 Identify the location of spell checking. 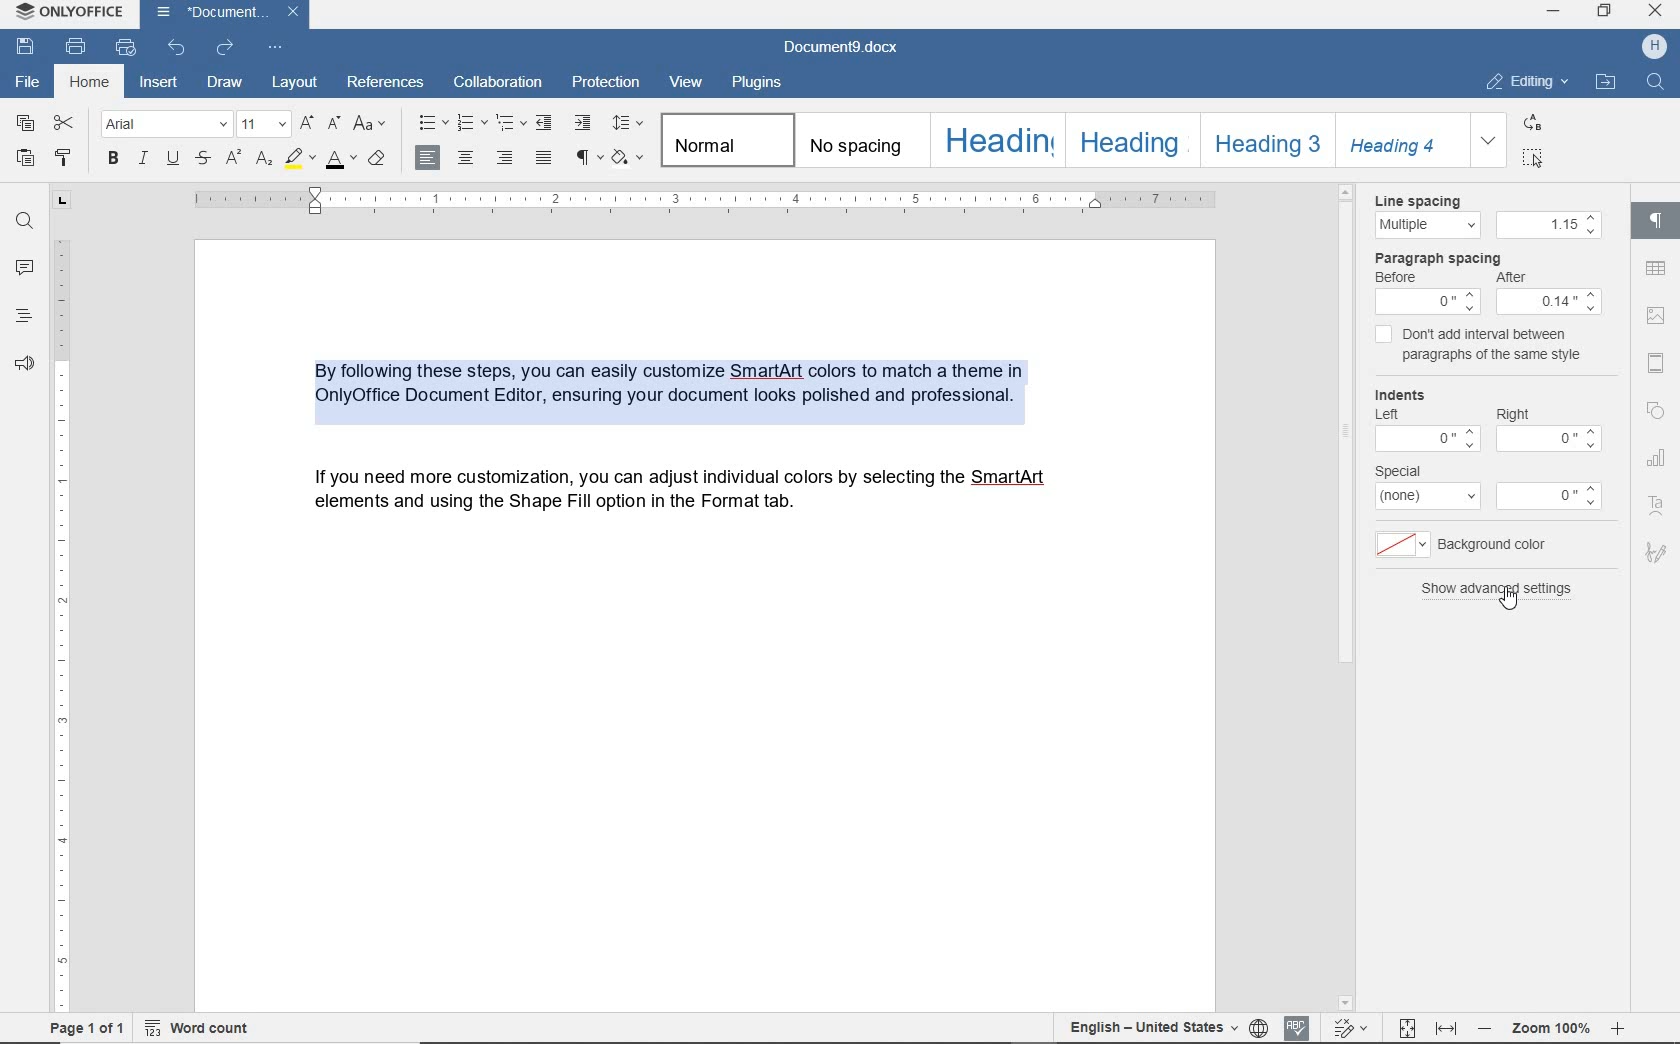
(1299, 1023).